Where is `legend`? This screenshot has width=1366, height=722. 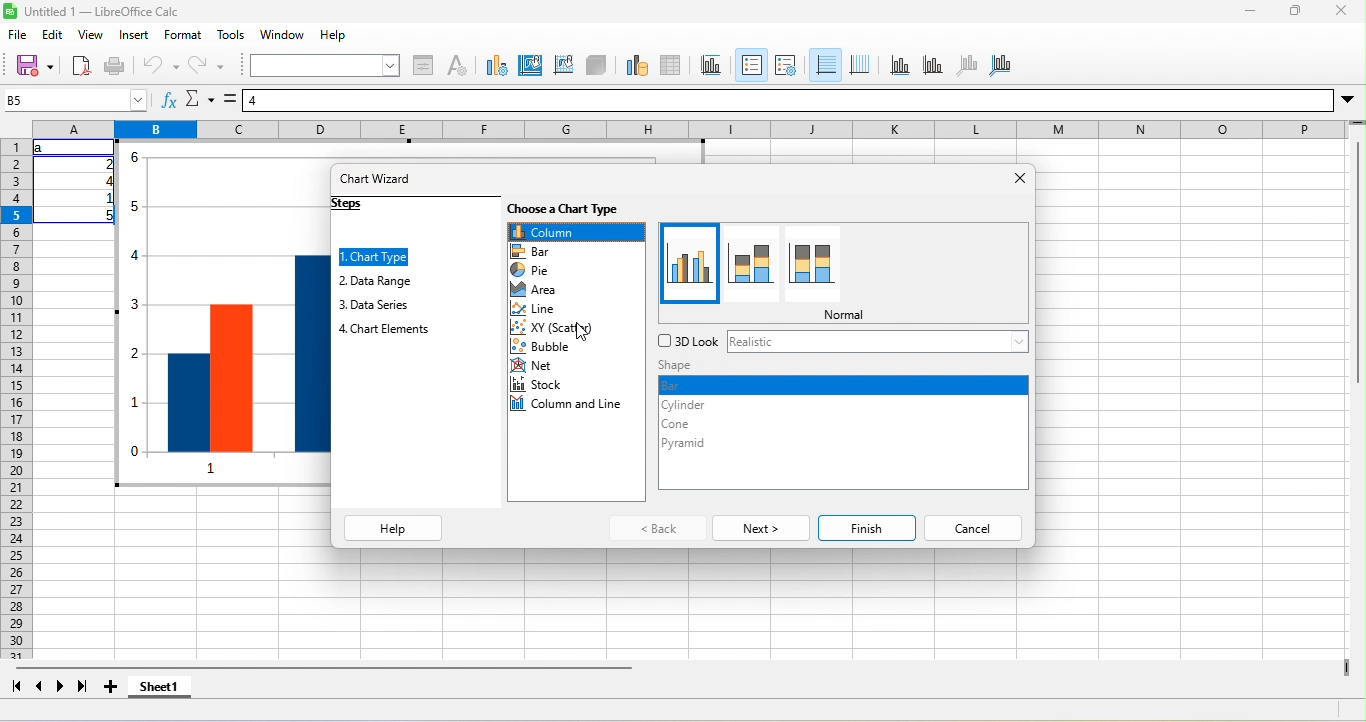 legend is located at coordinates (786, 67).